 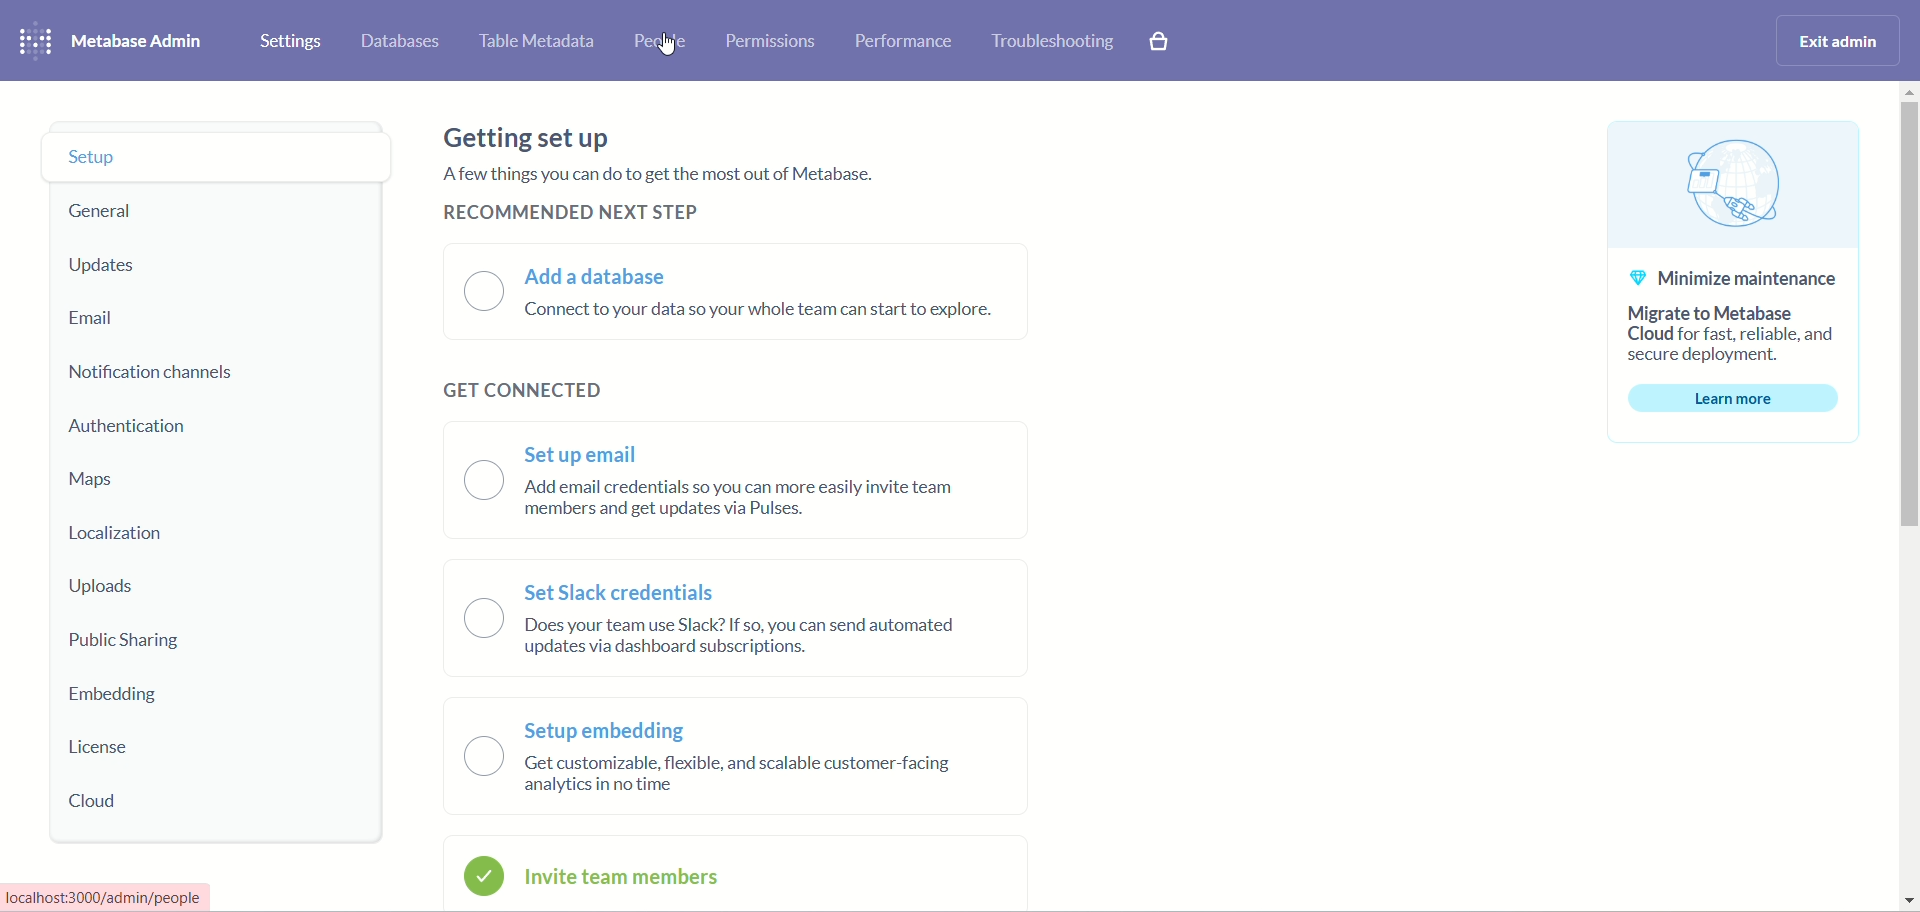 I want to click on email, so click(x=91, y=319).